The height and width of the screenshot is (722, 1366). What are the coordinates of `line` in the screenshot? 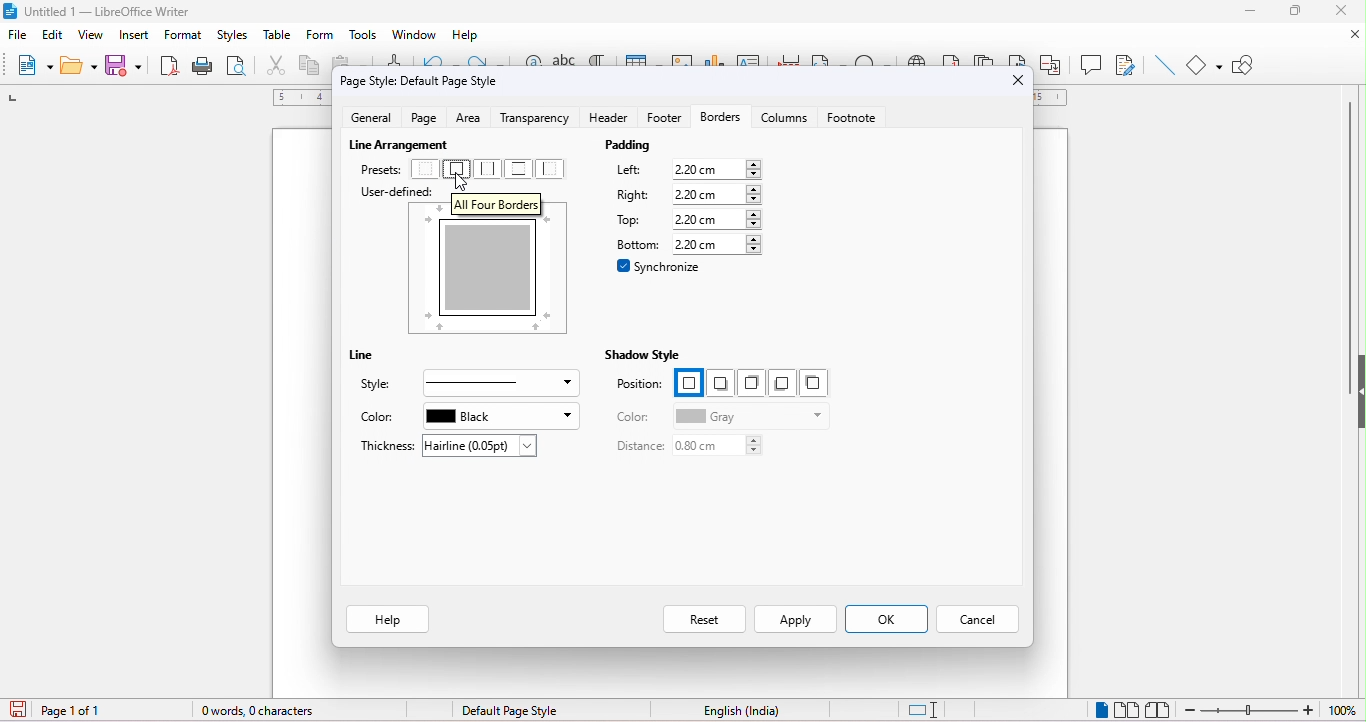 It's located at (373, 357).